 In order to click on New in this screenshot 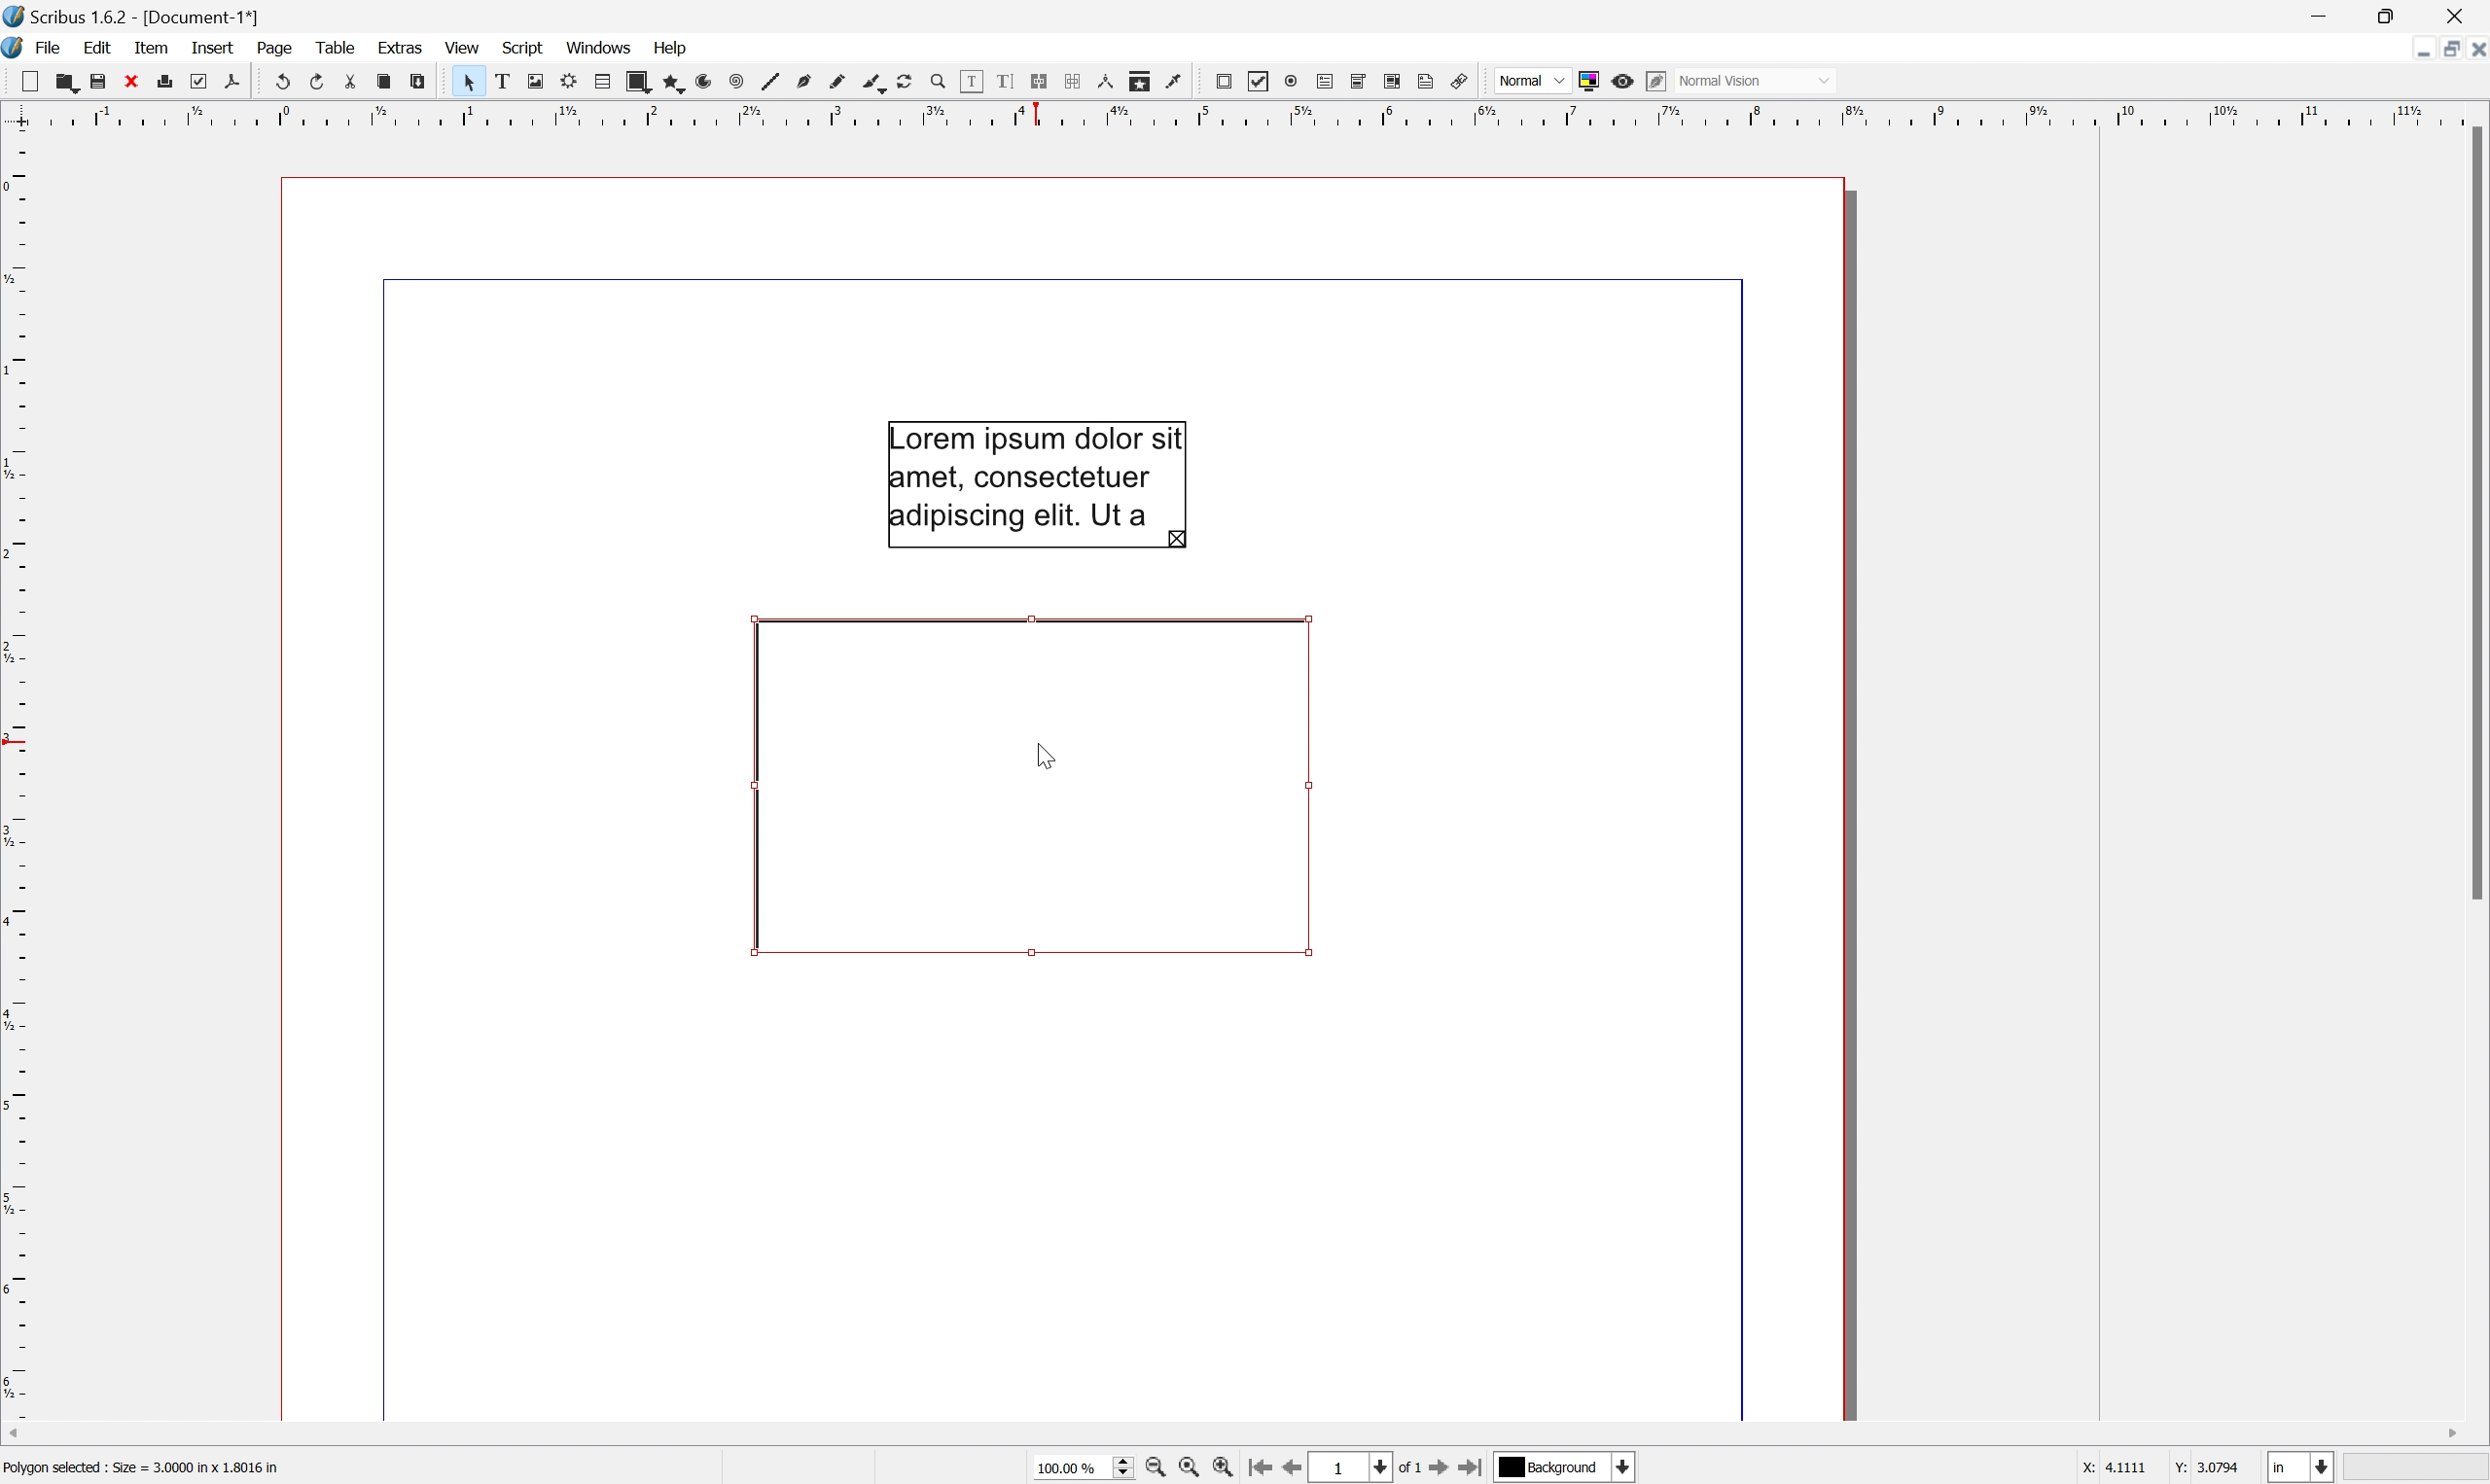, I will do `click(19, 81)`.